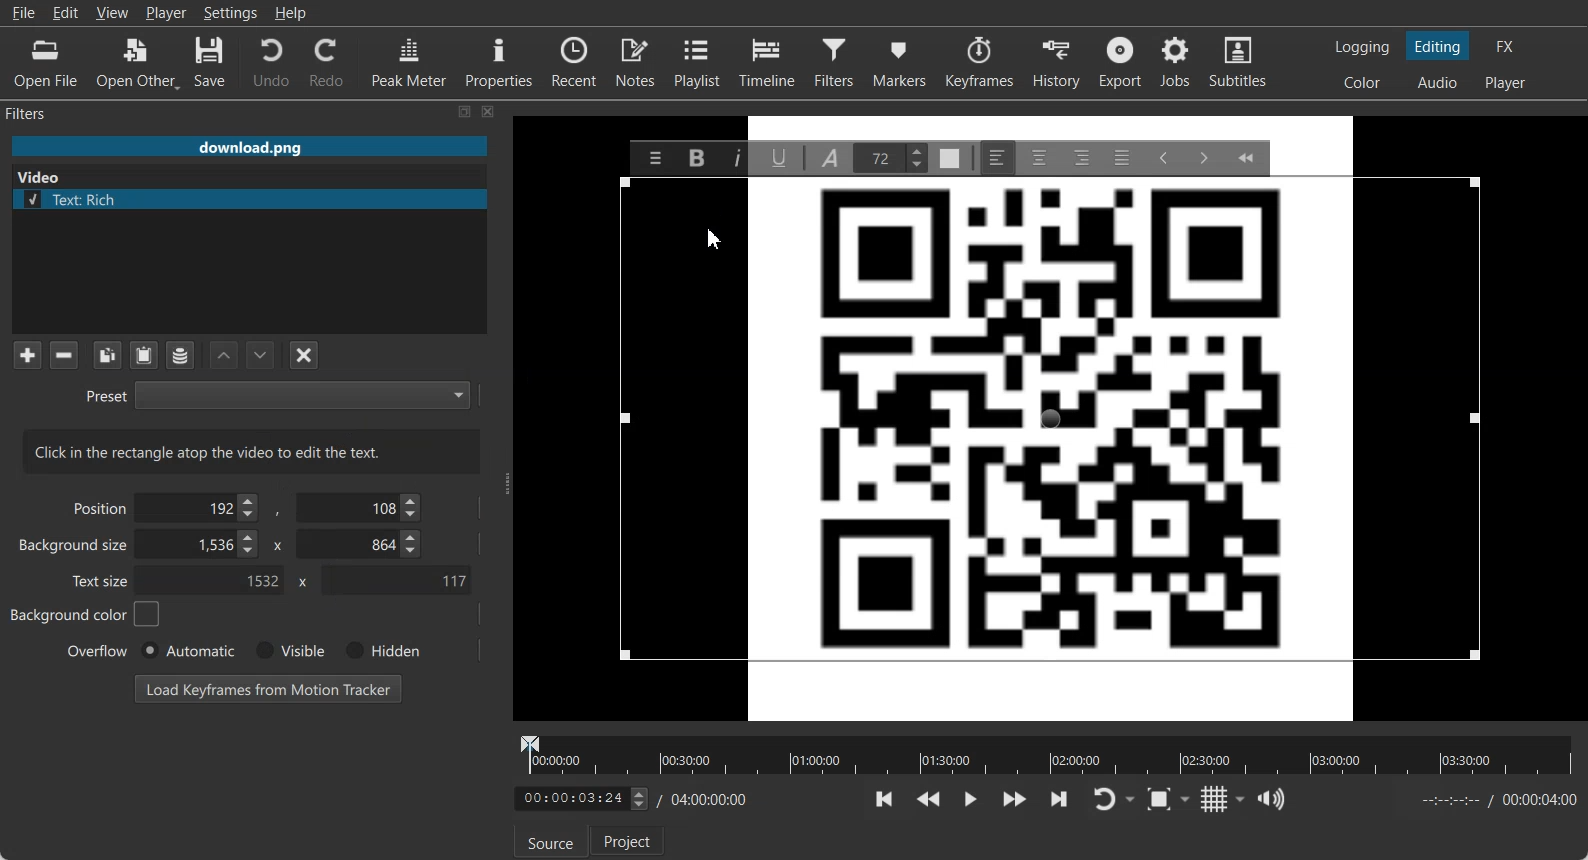 This screenshot has height=860, width=1588. I want to click on Overflow, so click(98, 650).